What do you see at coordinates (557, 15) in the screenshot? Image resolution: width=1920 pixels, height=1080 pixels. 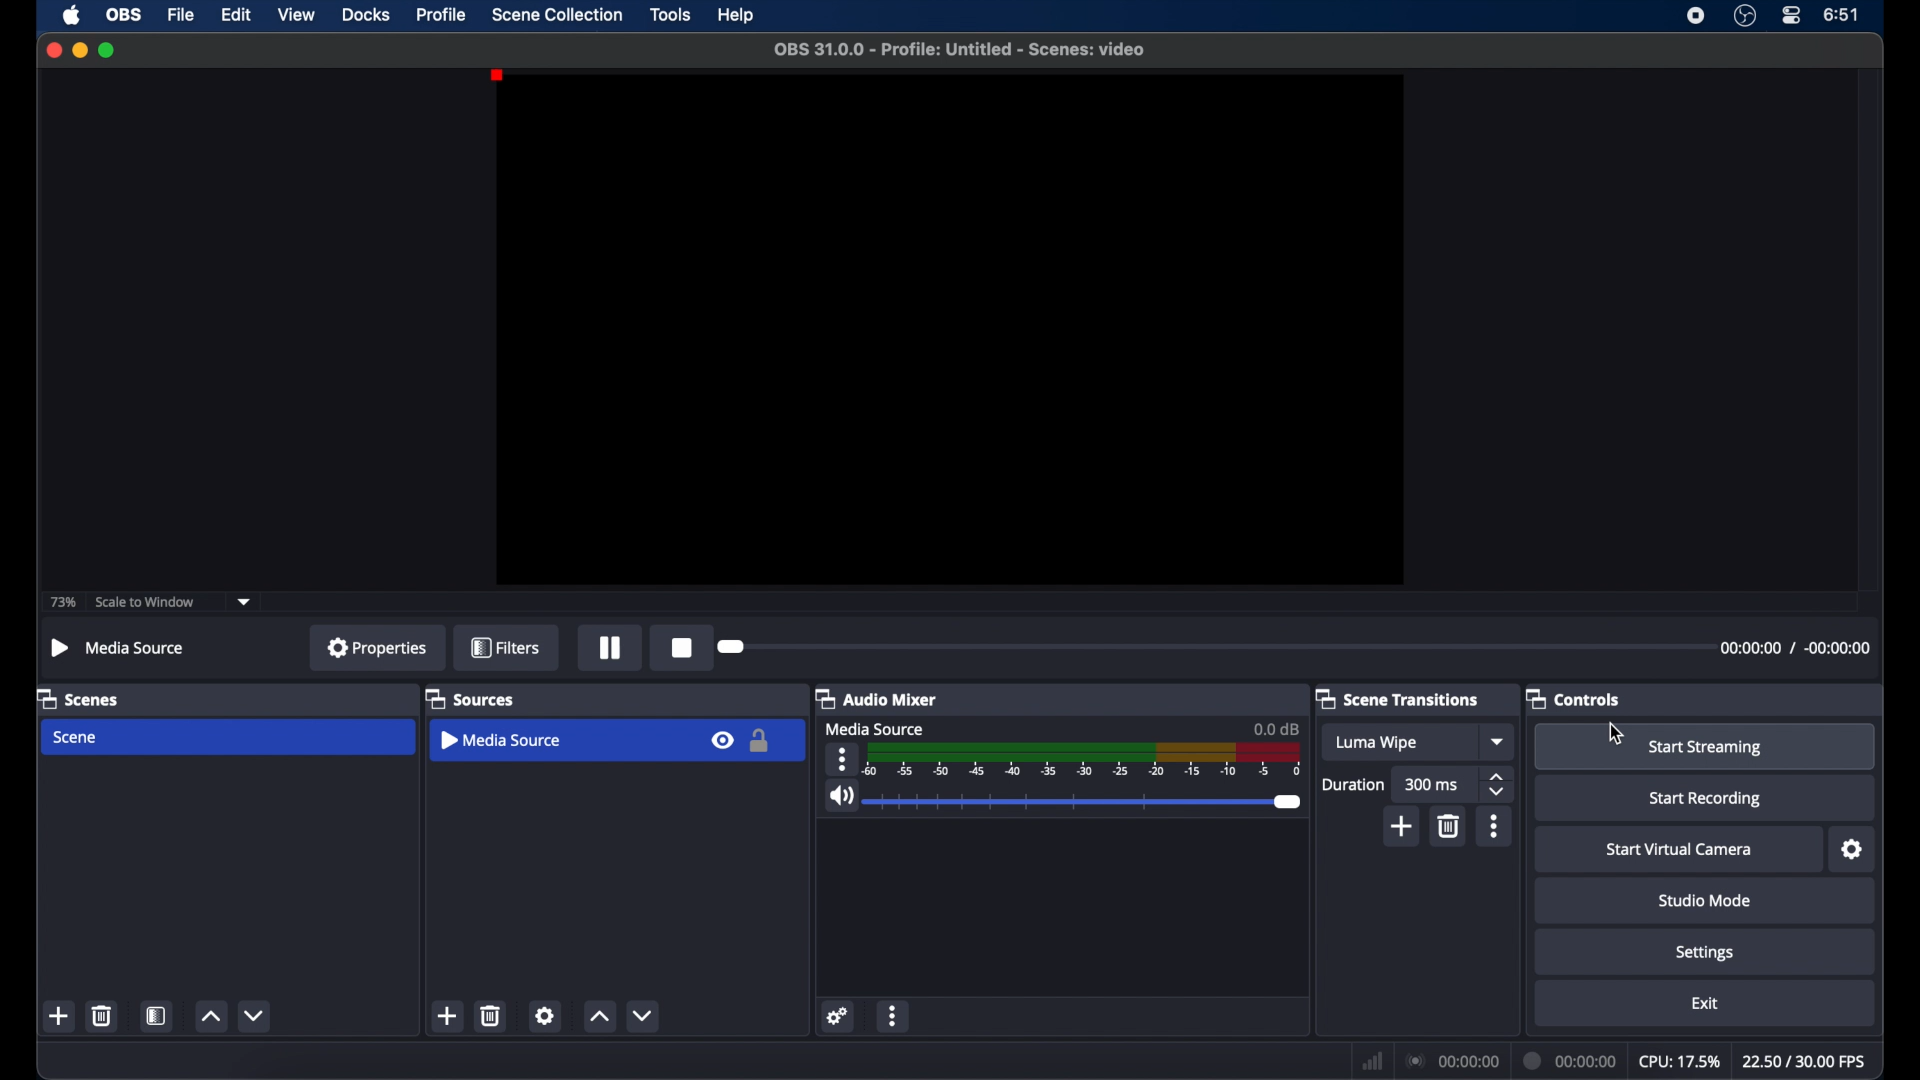 I see `scene collection` at bounding box center [557, 15].